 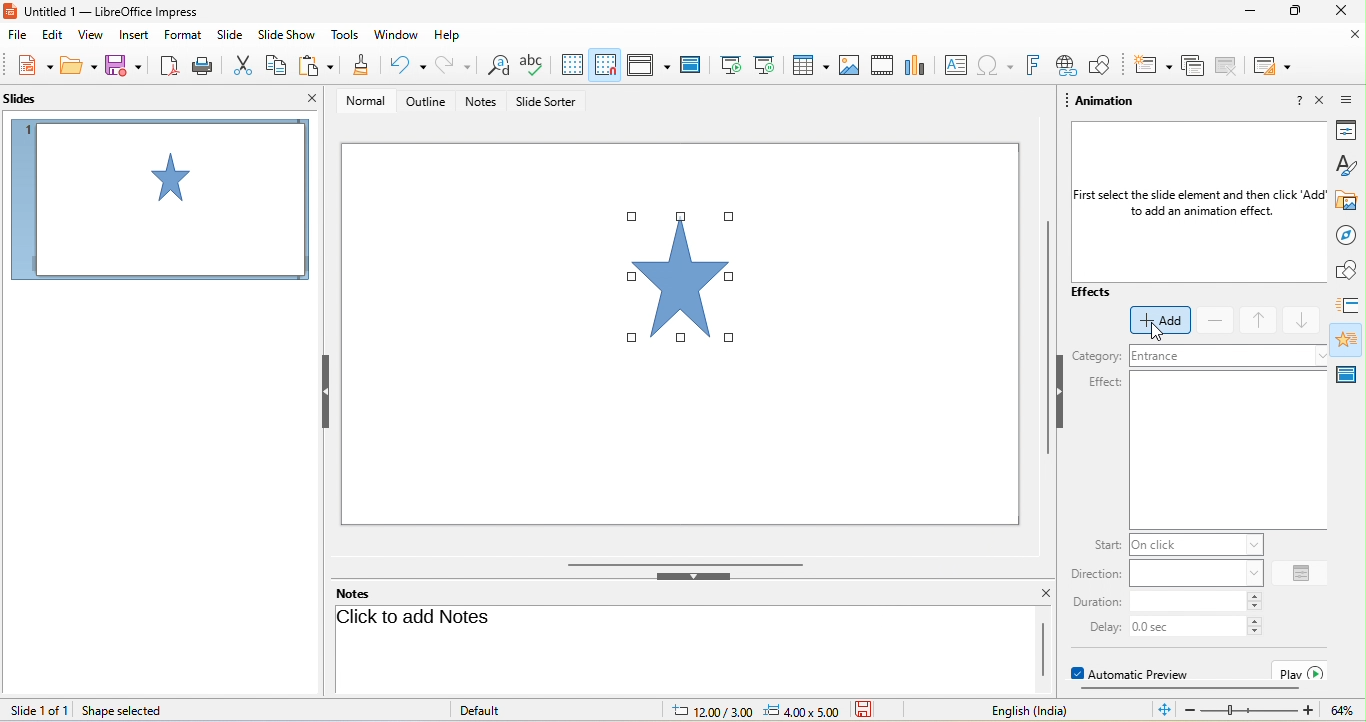 What do you see at coordinates (575, 63) in the screenshot?
I see `display to grid` at bounding box center [575, 63].